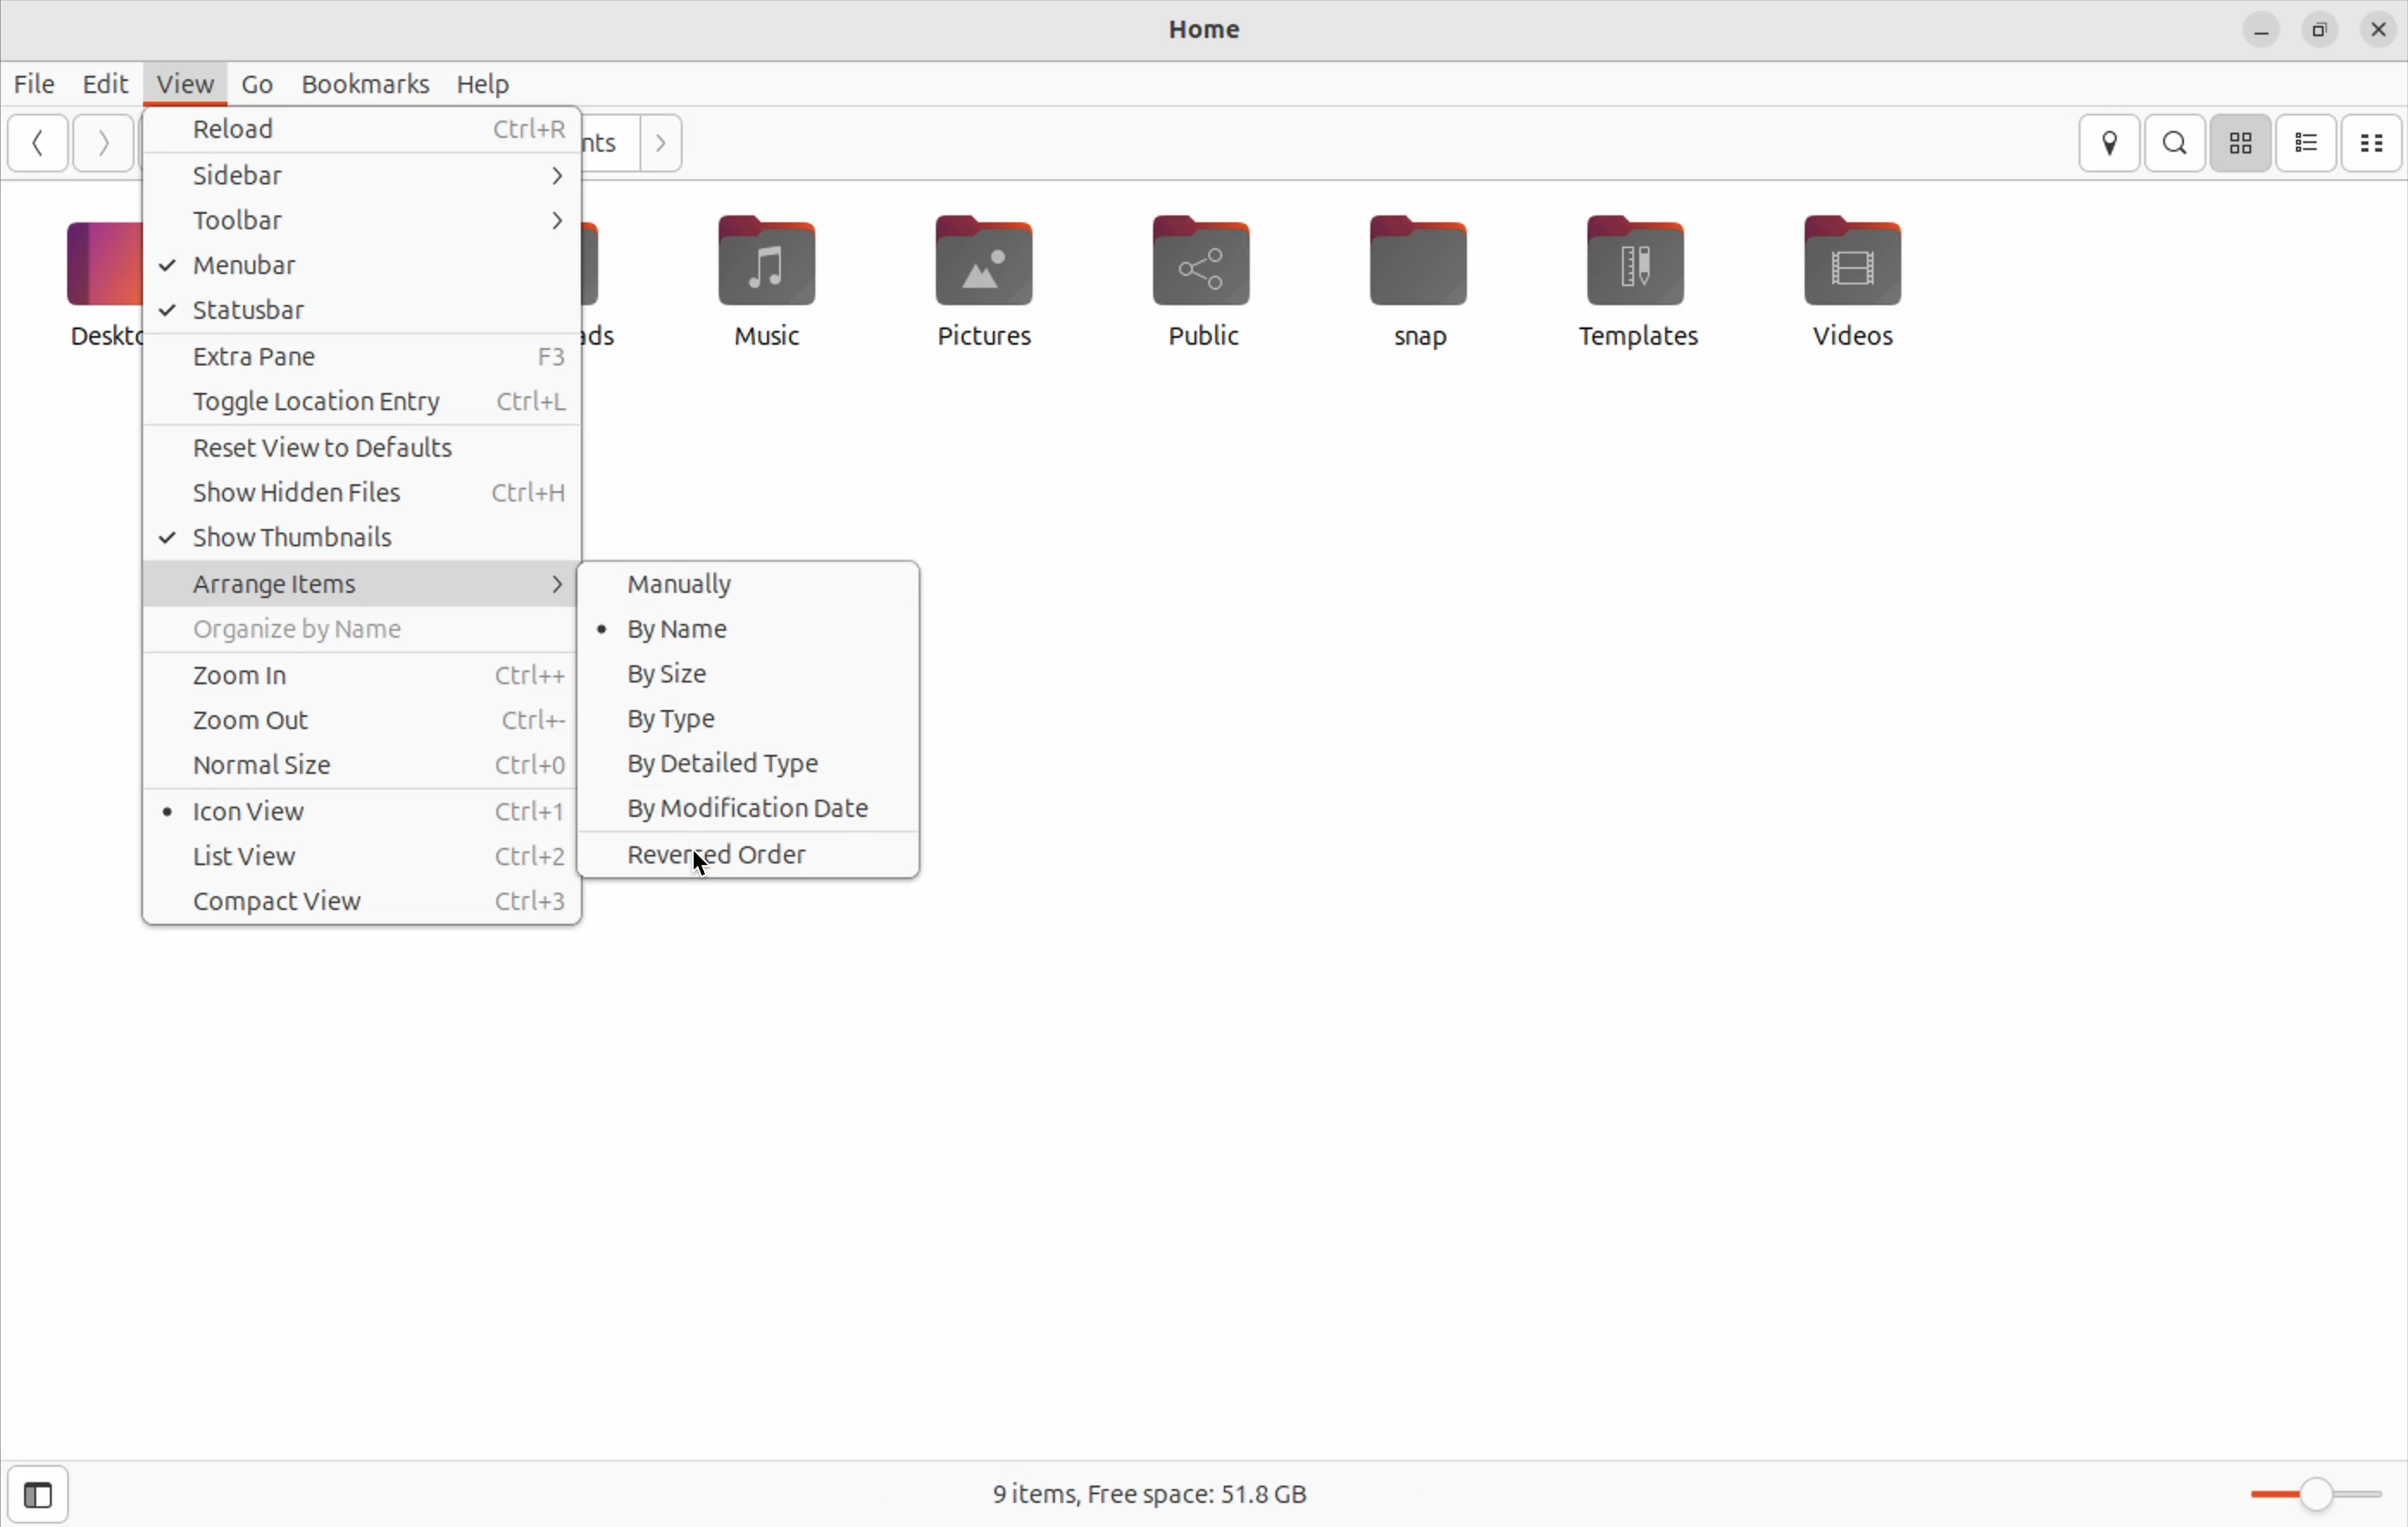 This screenshot has width=2408, height=1527. I want to click on minimize, so click(2261, 32).